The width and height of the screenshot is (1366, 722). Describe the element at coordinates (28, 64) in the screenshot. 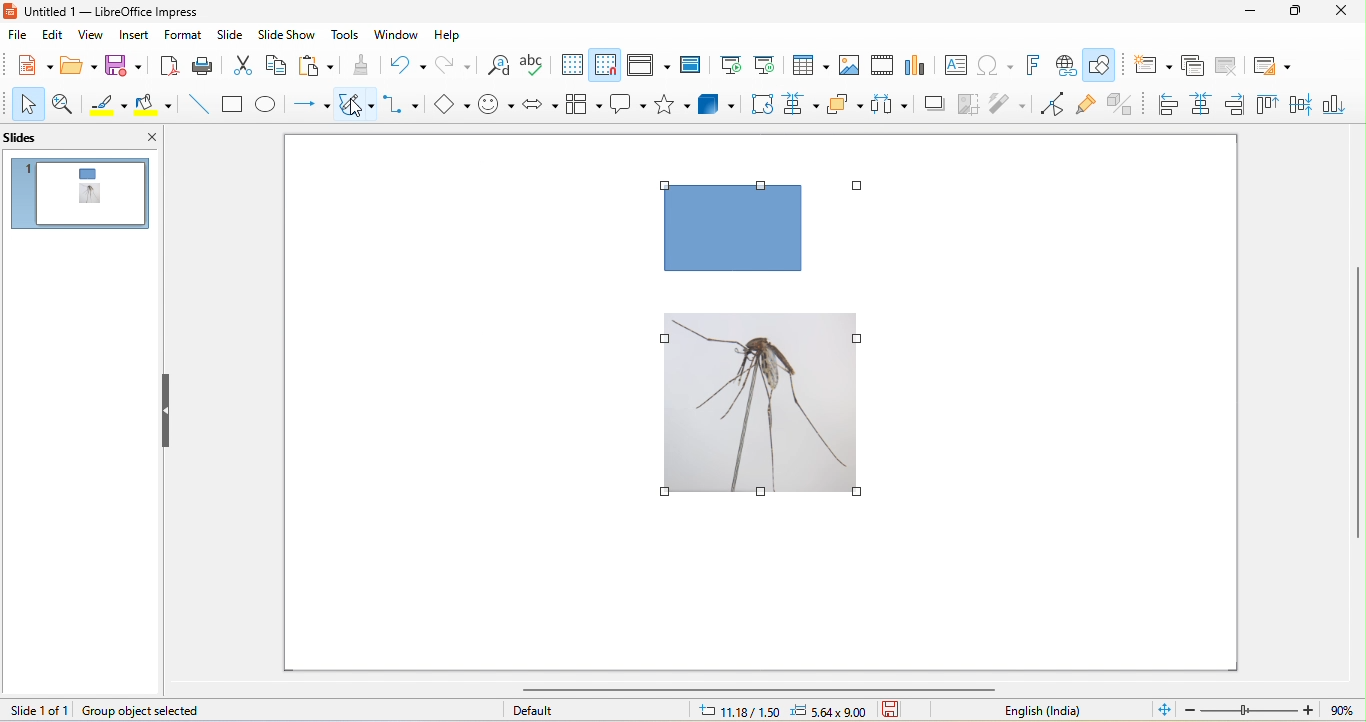

I see `new` at that location.